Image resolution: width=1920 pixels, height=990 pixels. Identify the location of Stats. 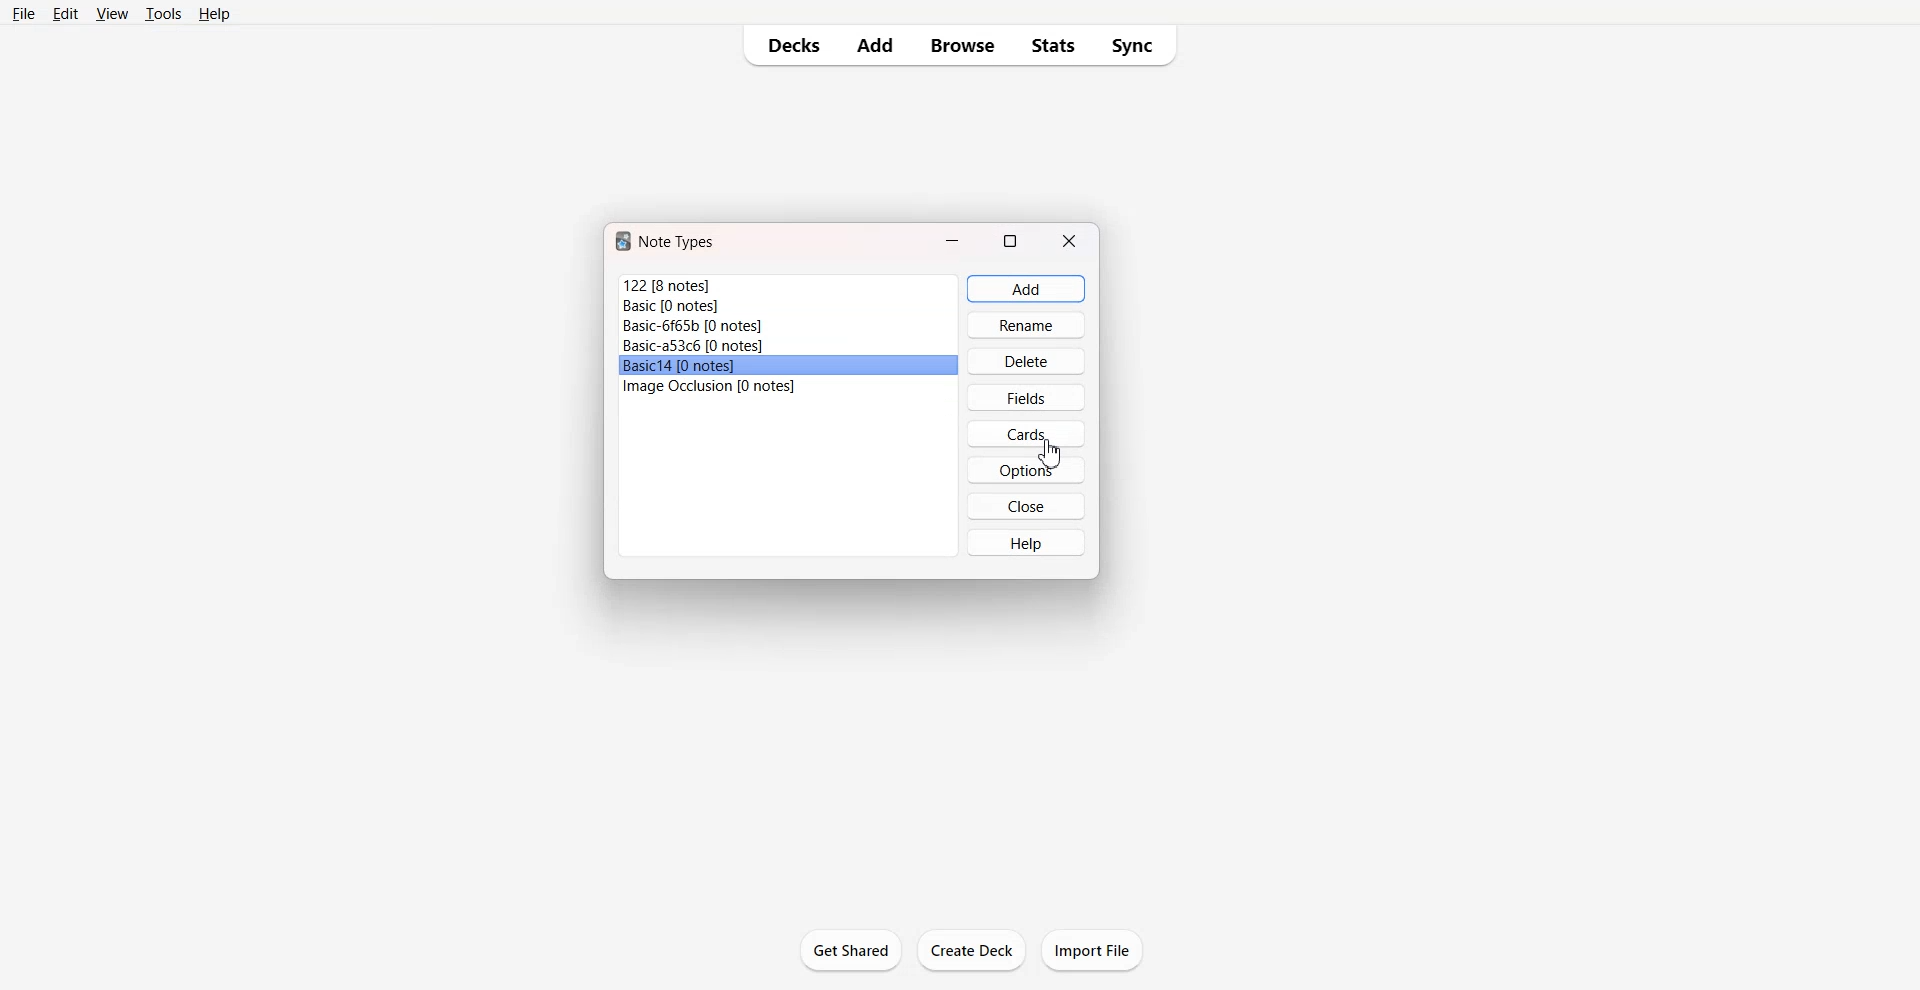
(1052, 45).